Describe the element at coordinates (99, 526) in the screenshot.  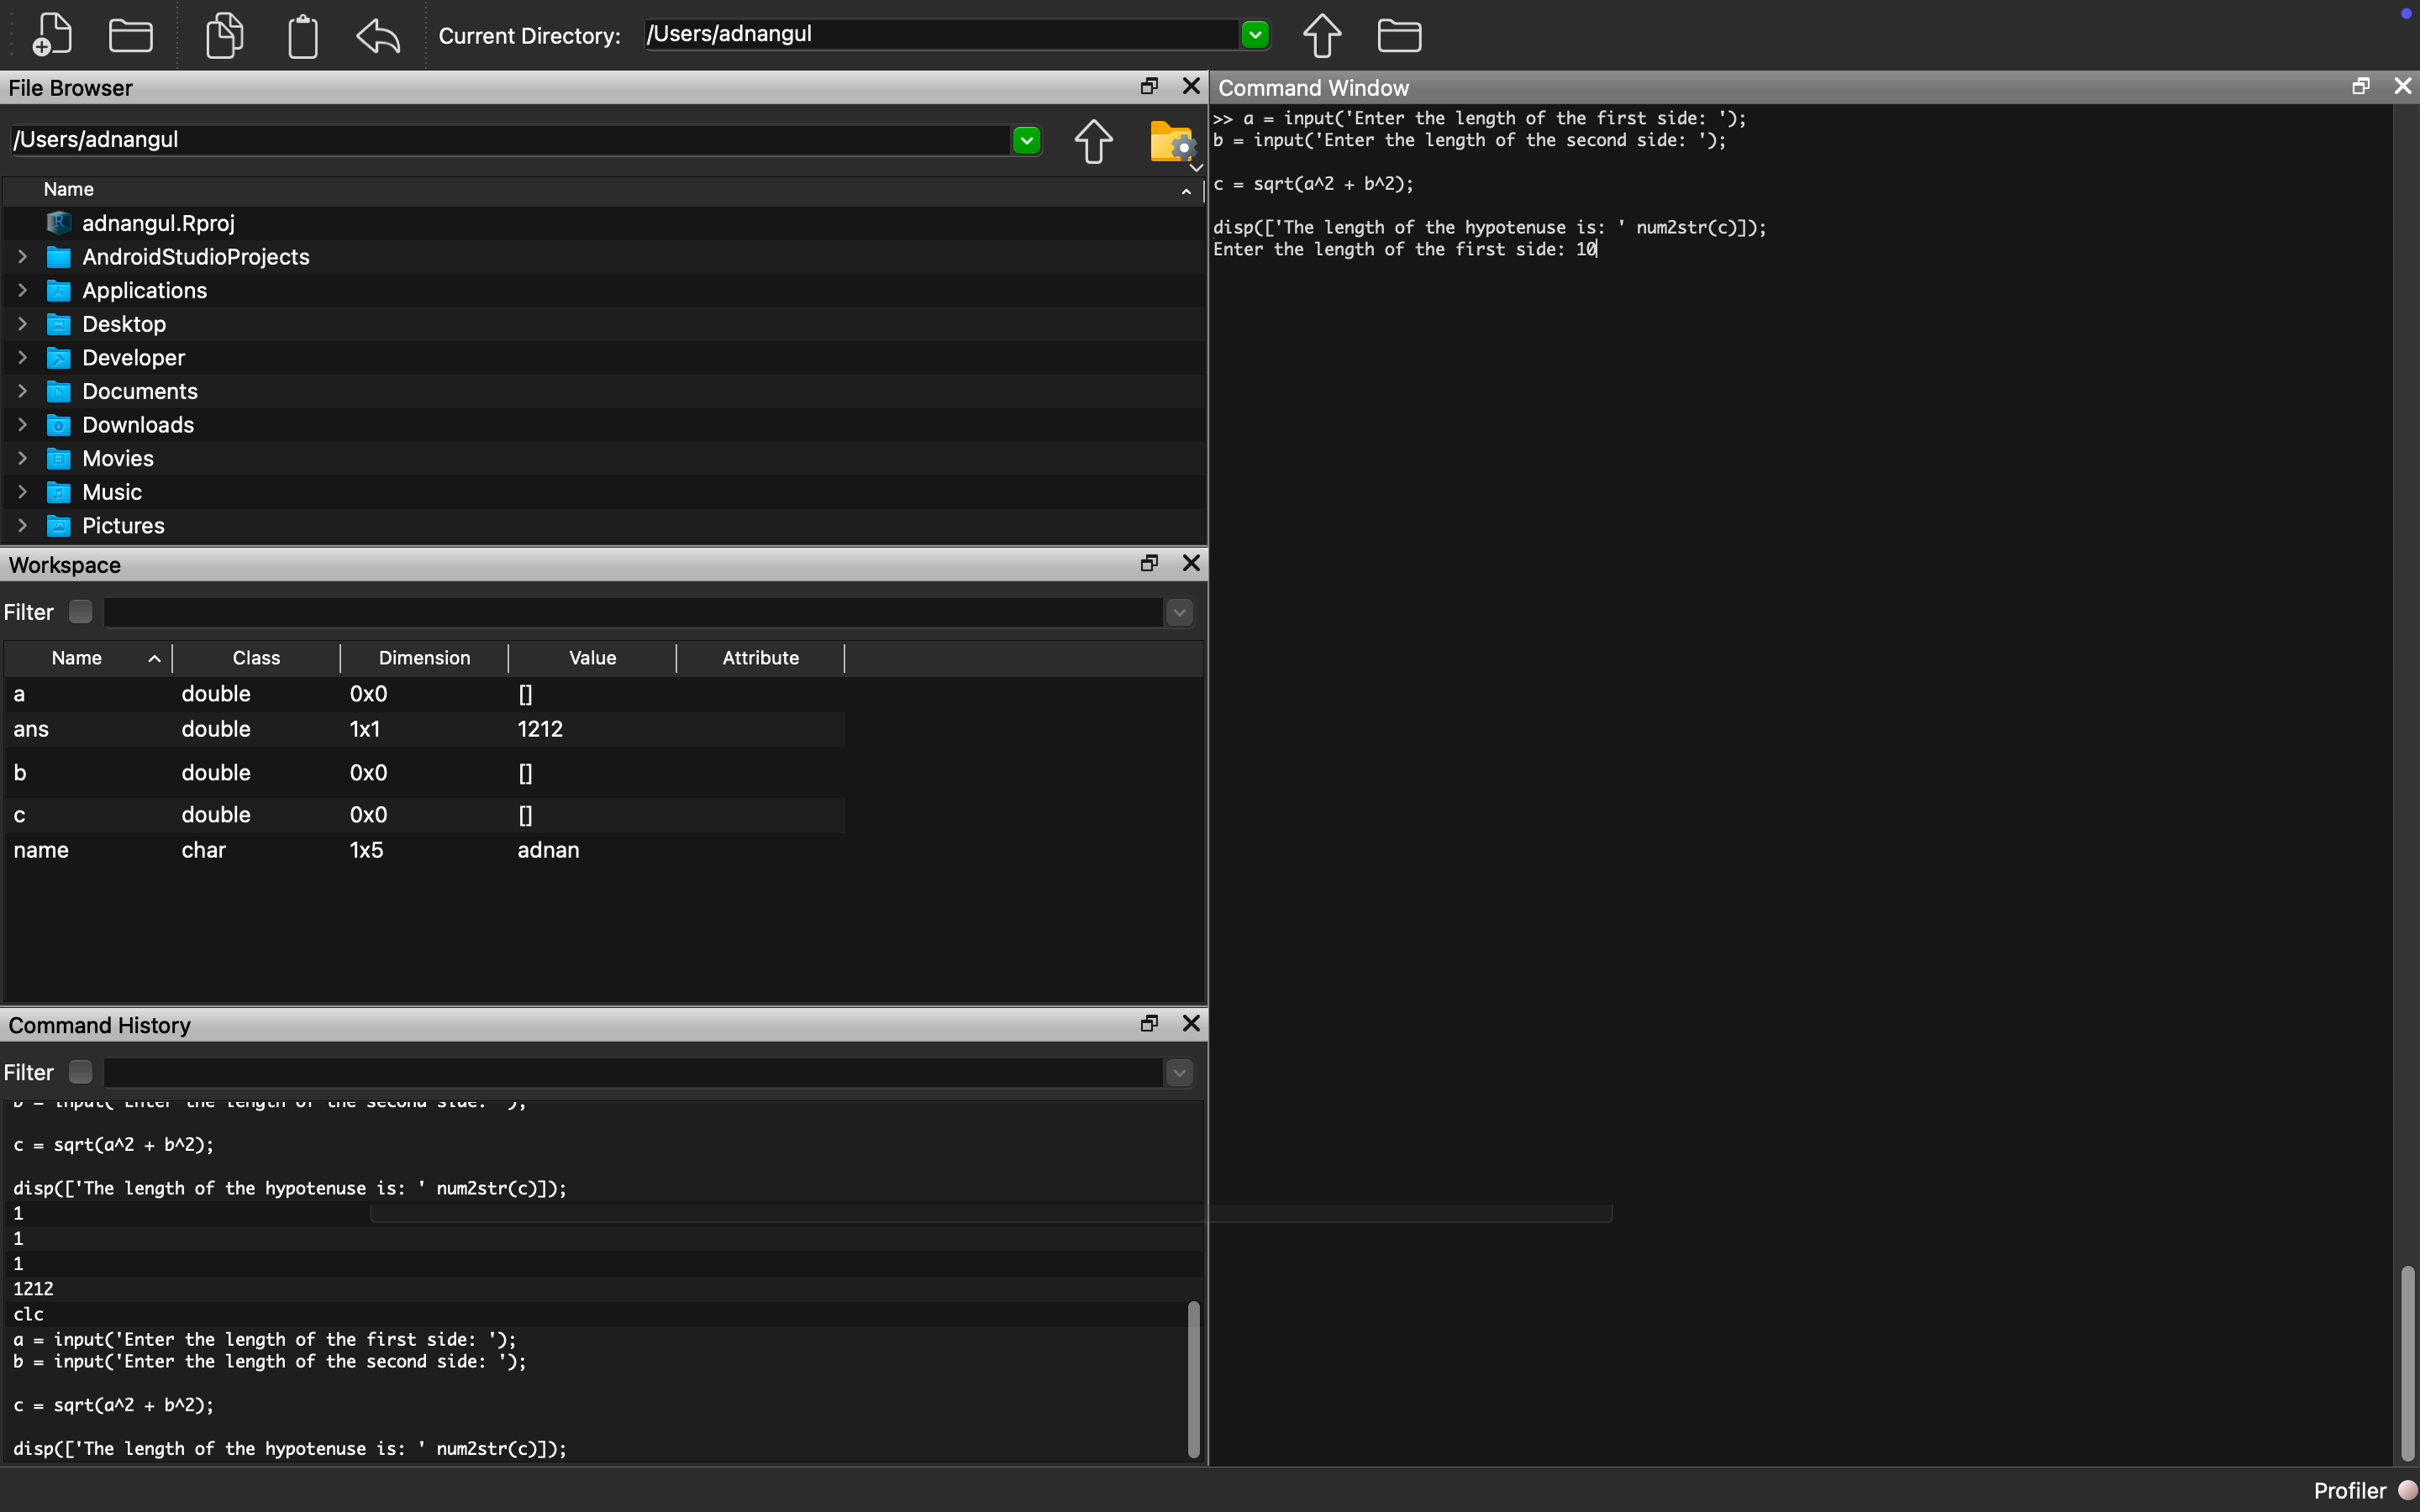
I see ` Pictures` at that location.